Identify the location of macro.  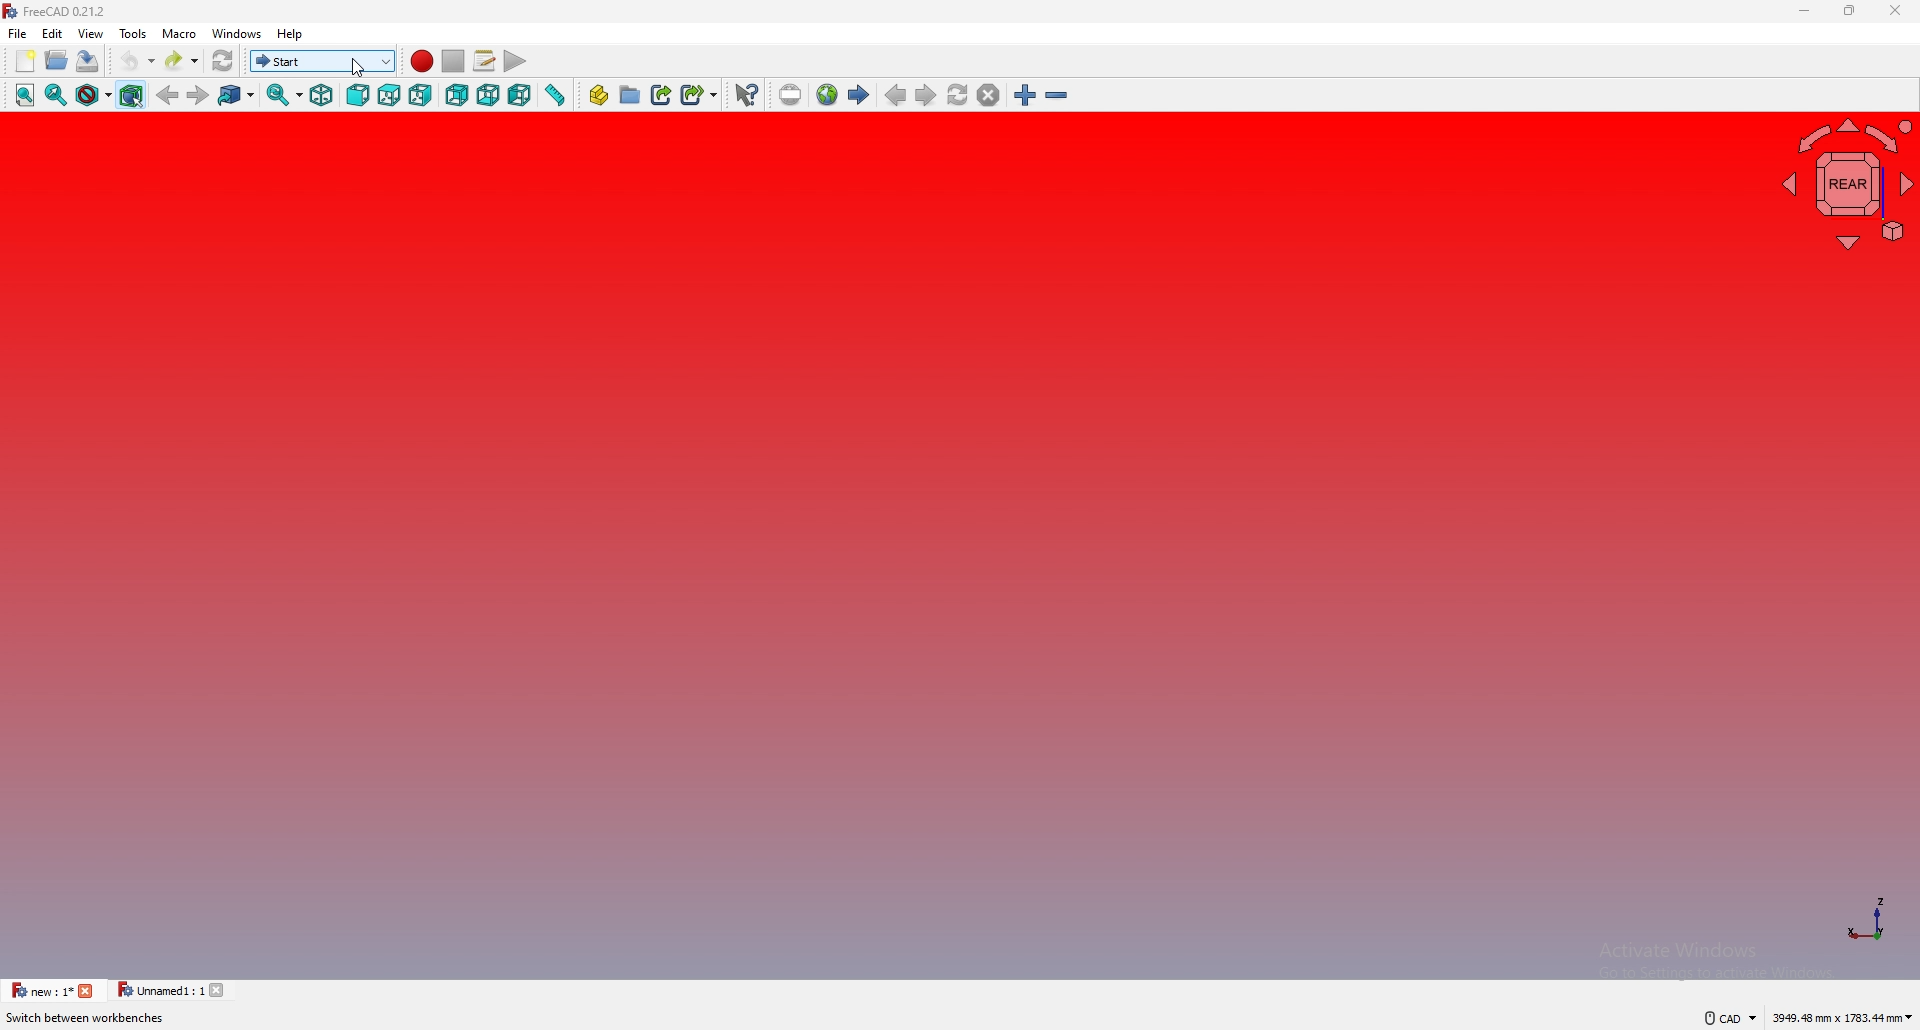
(179, 32).